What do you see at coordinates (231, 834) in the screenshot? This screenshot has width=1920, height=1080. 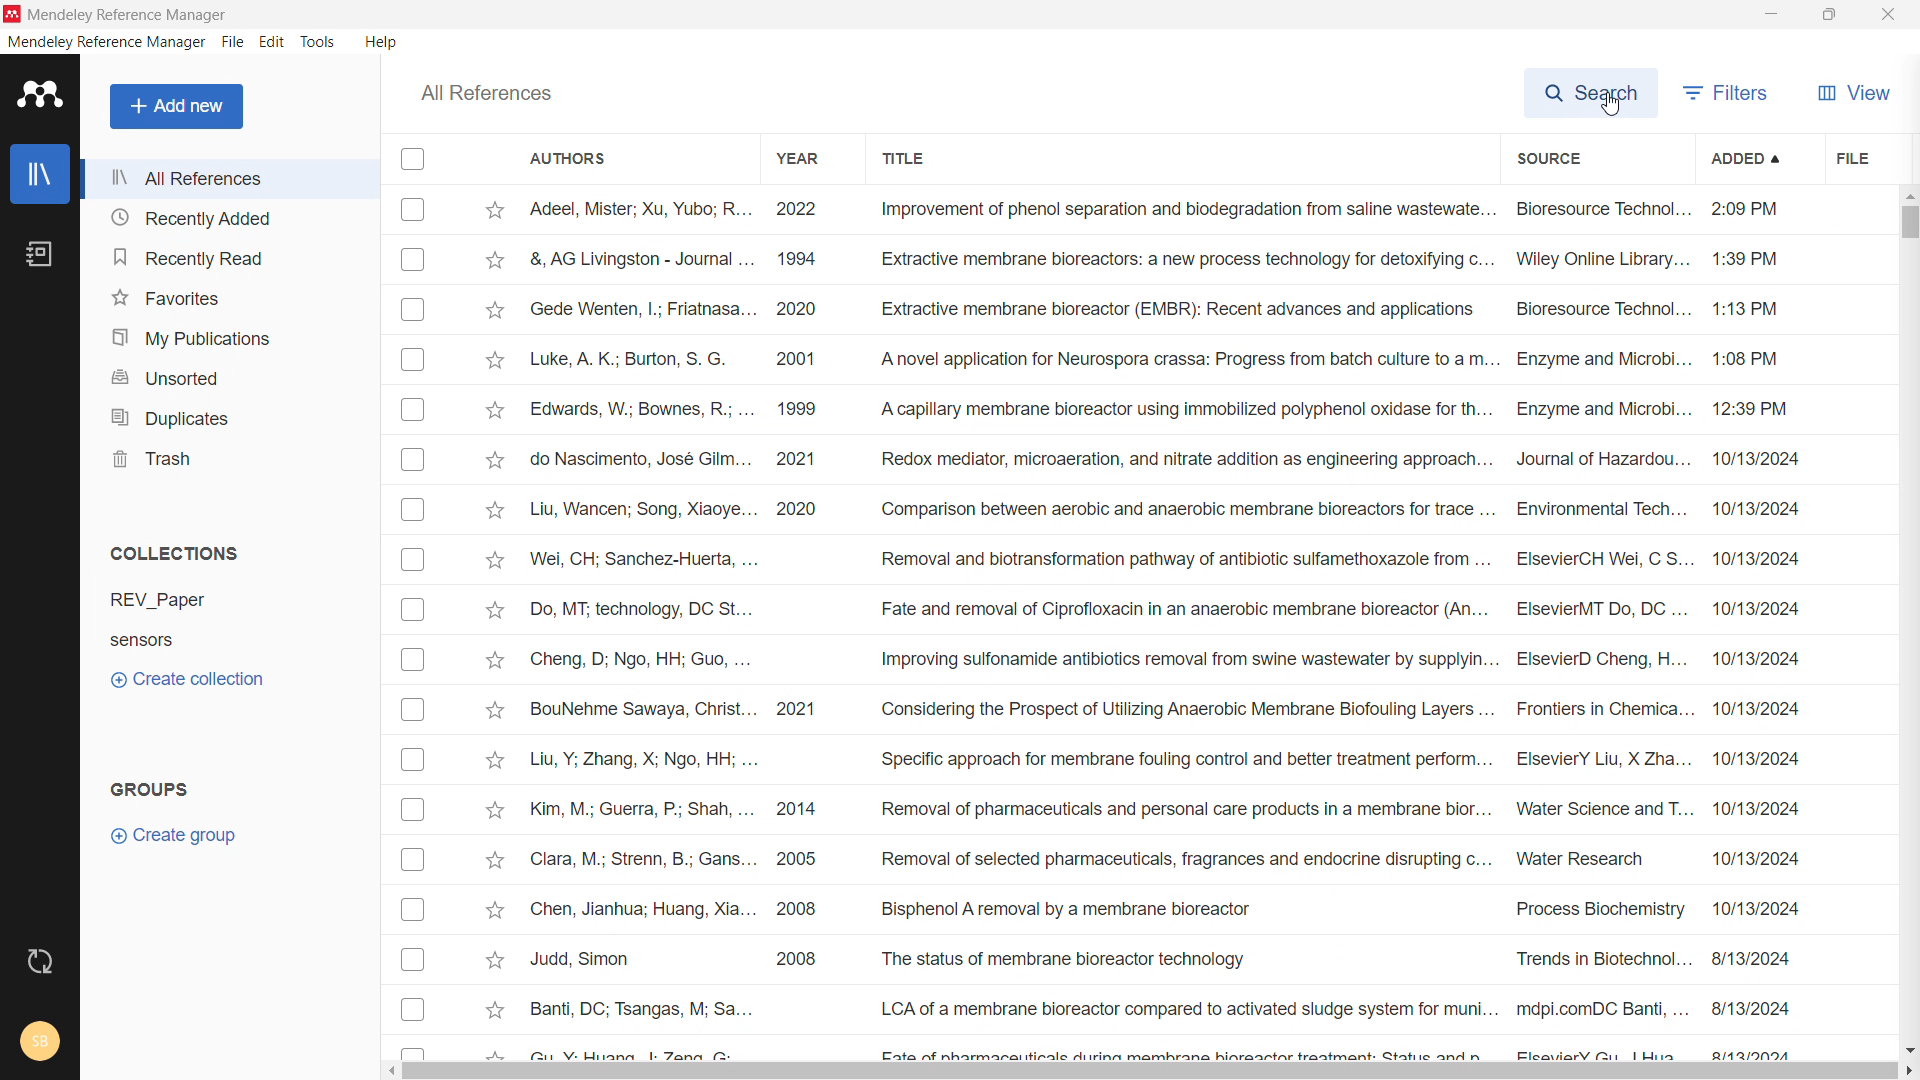 I see `create group` at bounding box center [231, 834].